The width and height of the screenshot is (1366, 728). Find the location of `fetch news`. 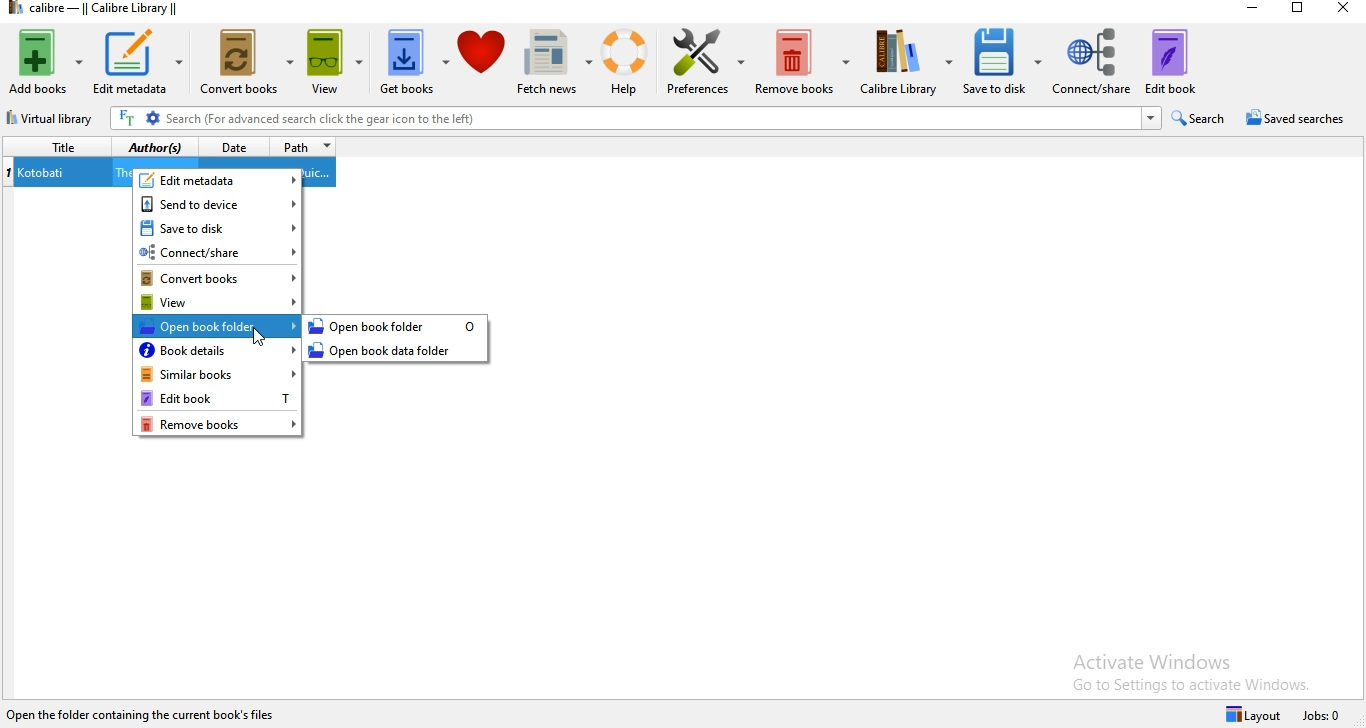

fetch news is located at coordinates (548, 64).